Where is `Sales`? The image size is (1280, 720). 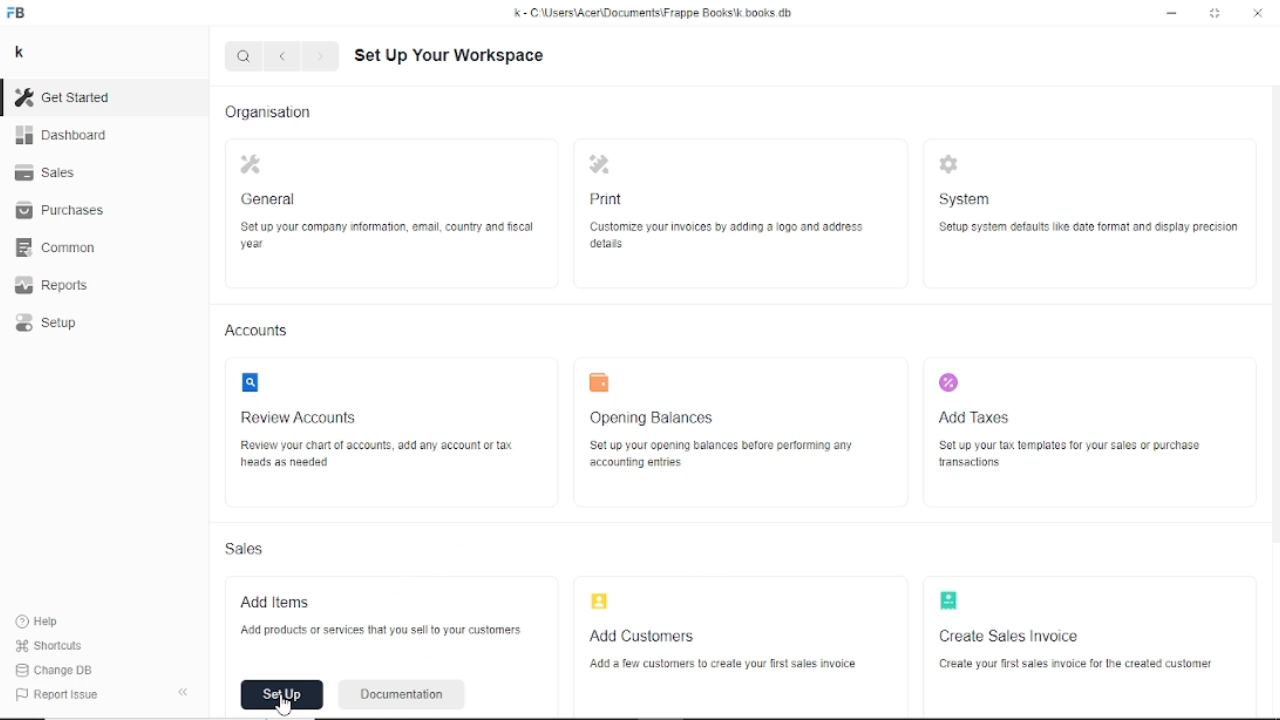
Sales is located at coordinates (51, 174).